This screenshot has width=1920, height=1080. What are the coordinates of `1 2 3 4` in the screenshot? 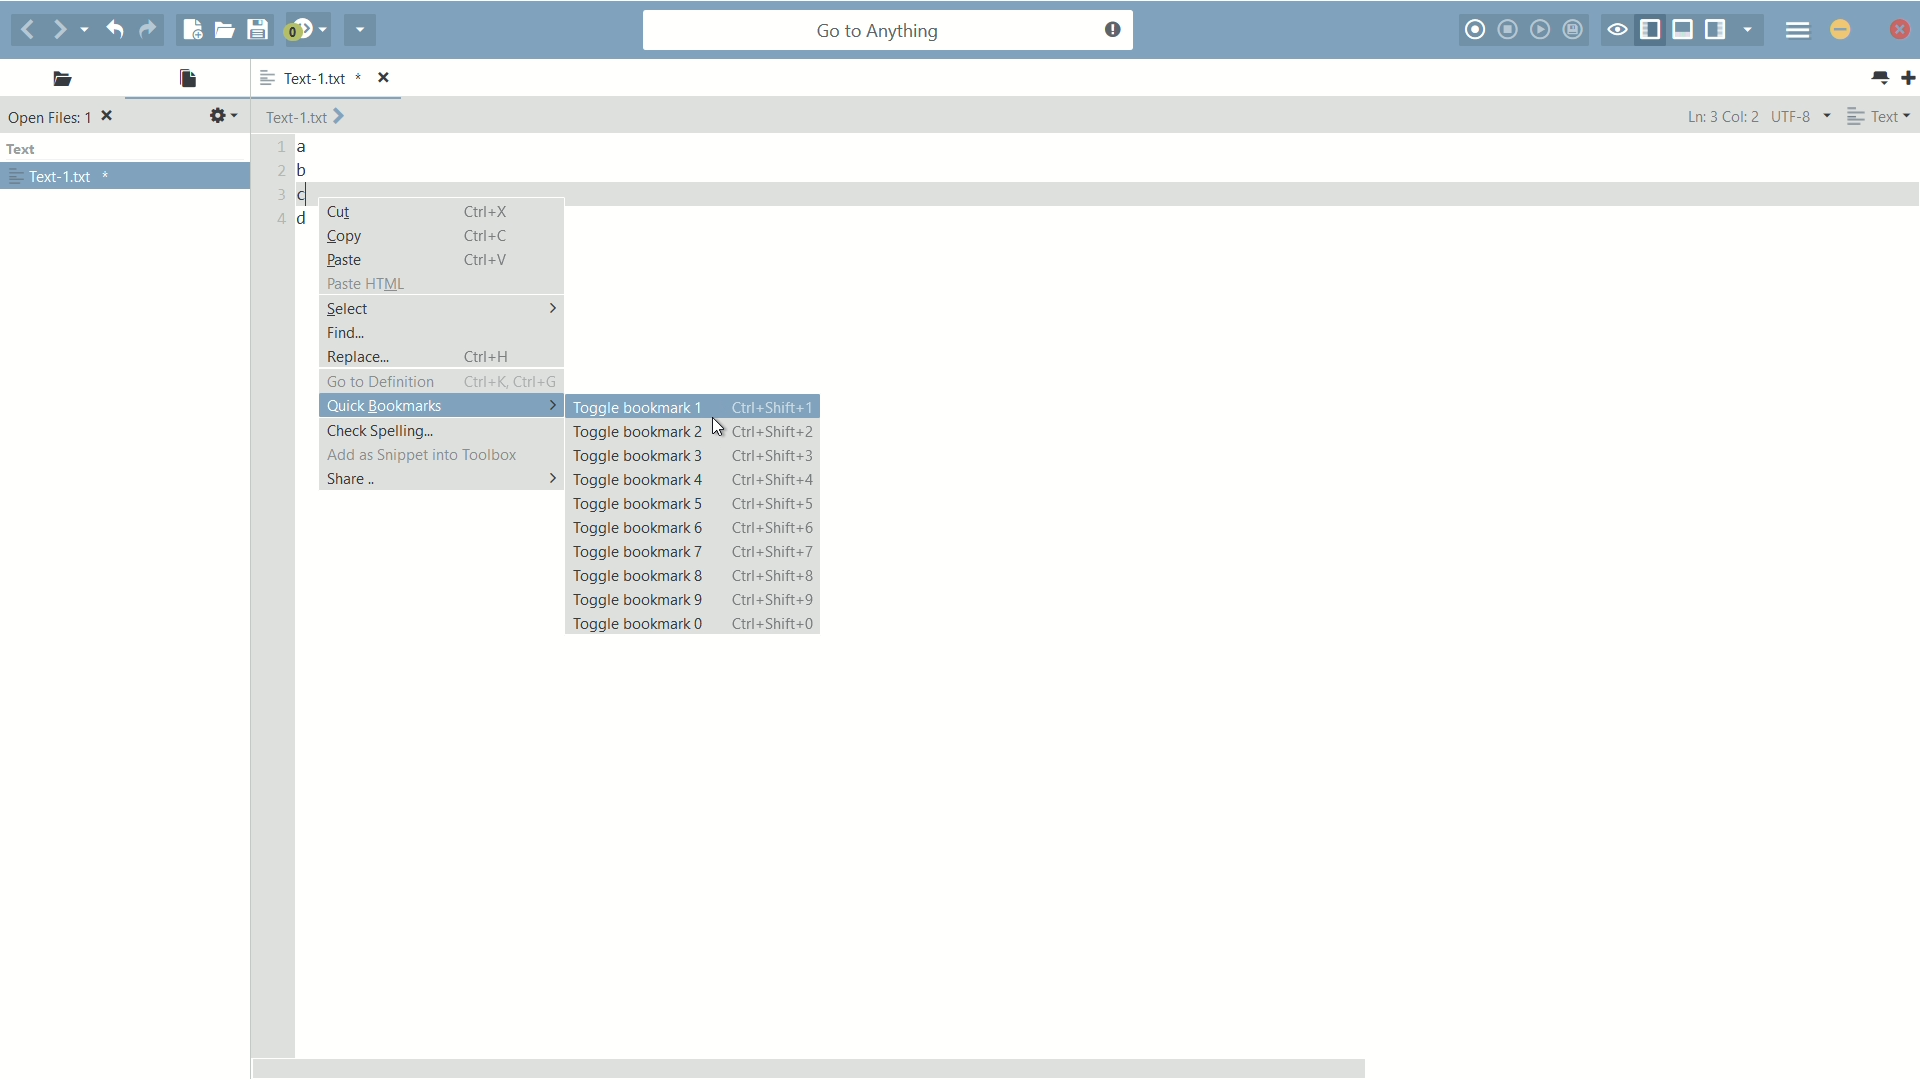 It's located at (276, 186).